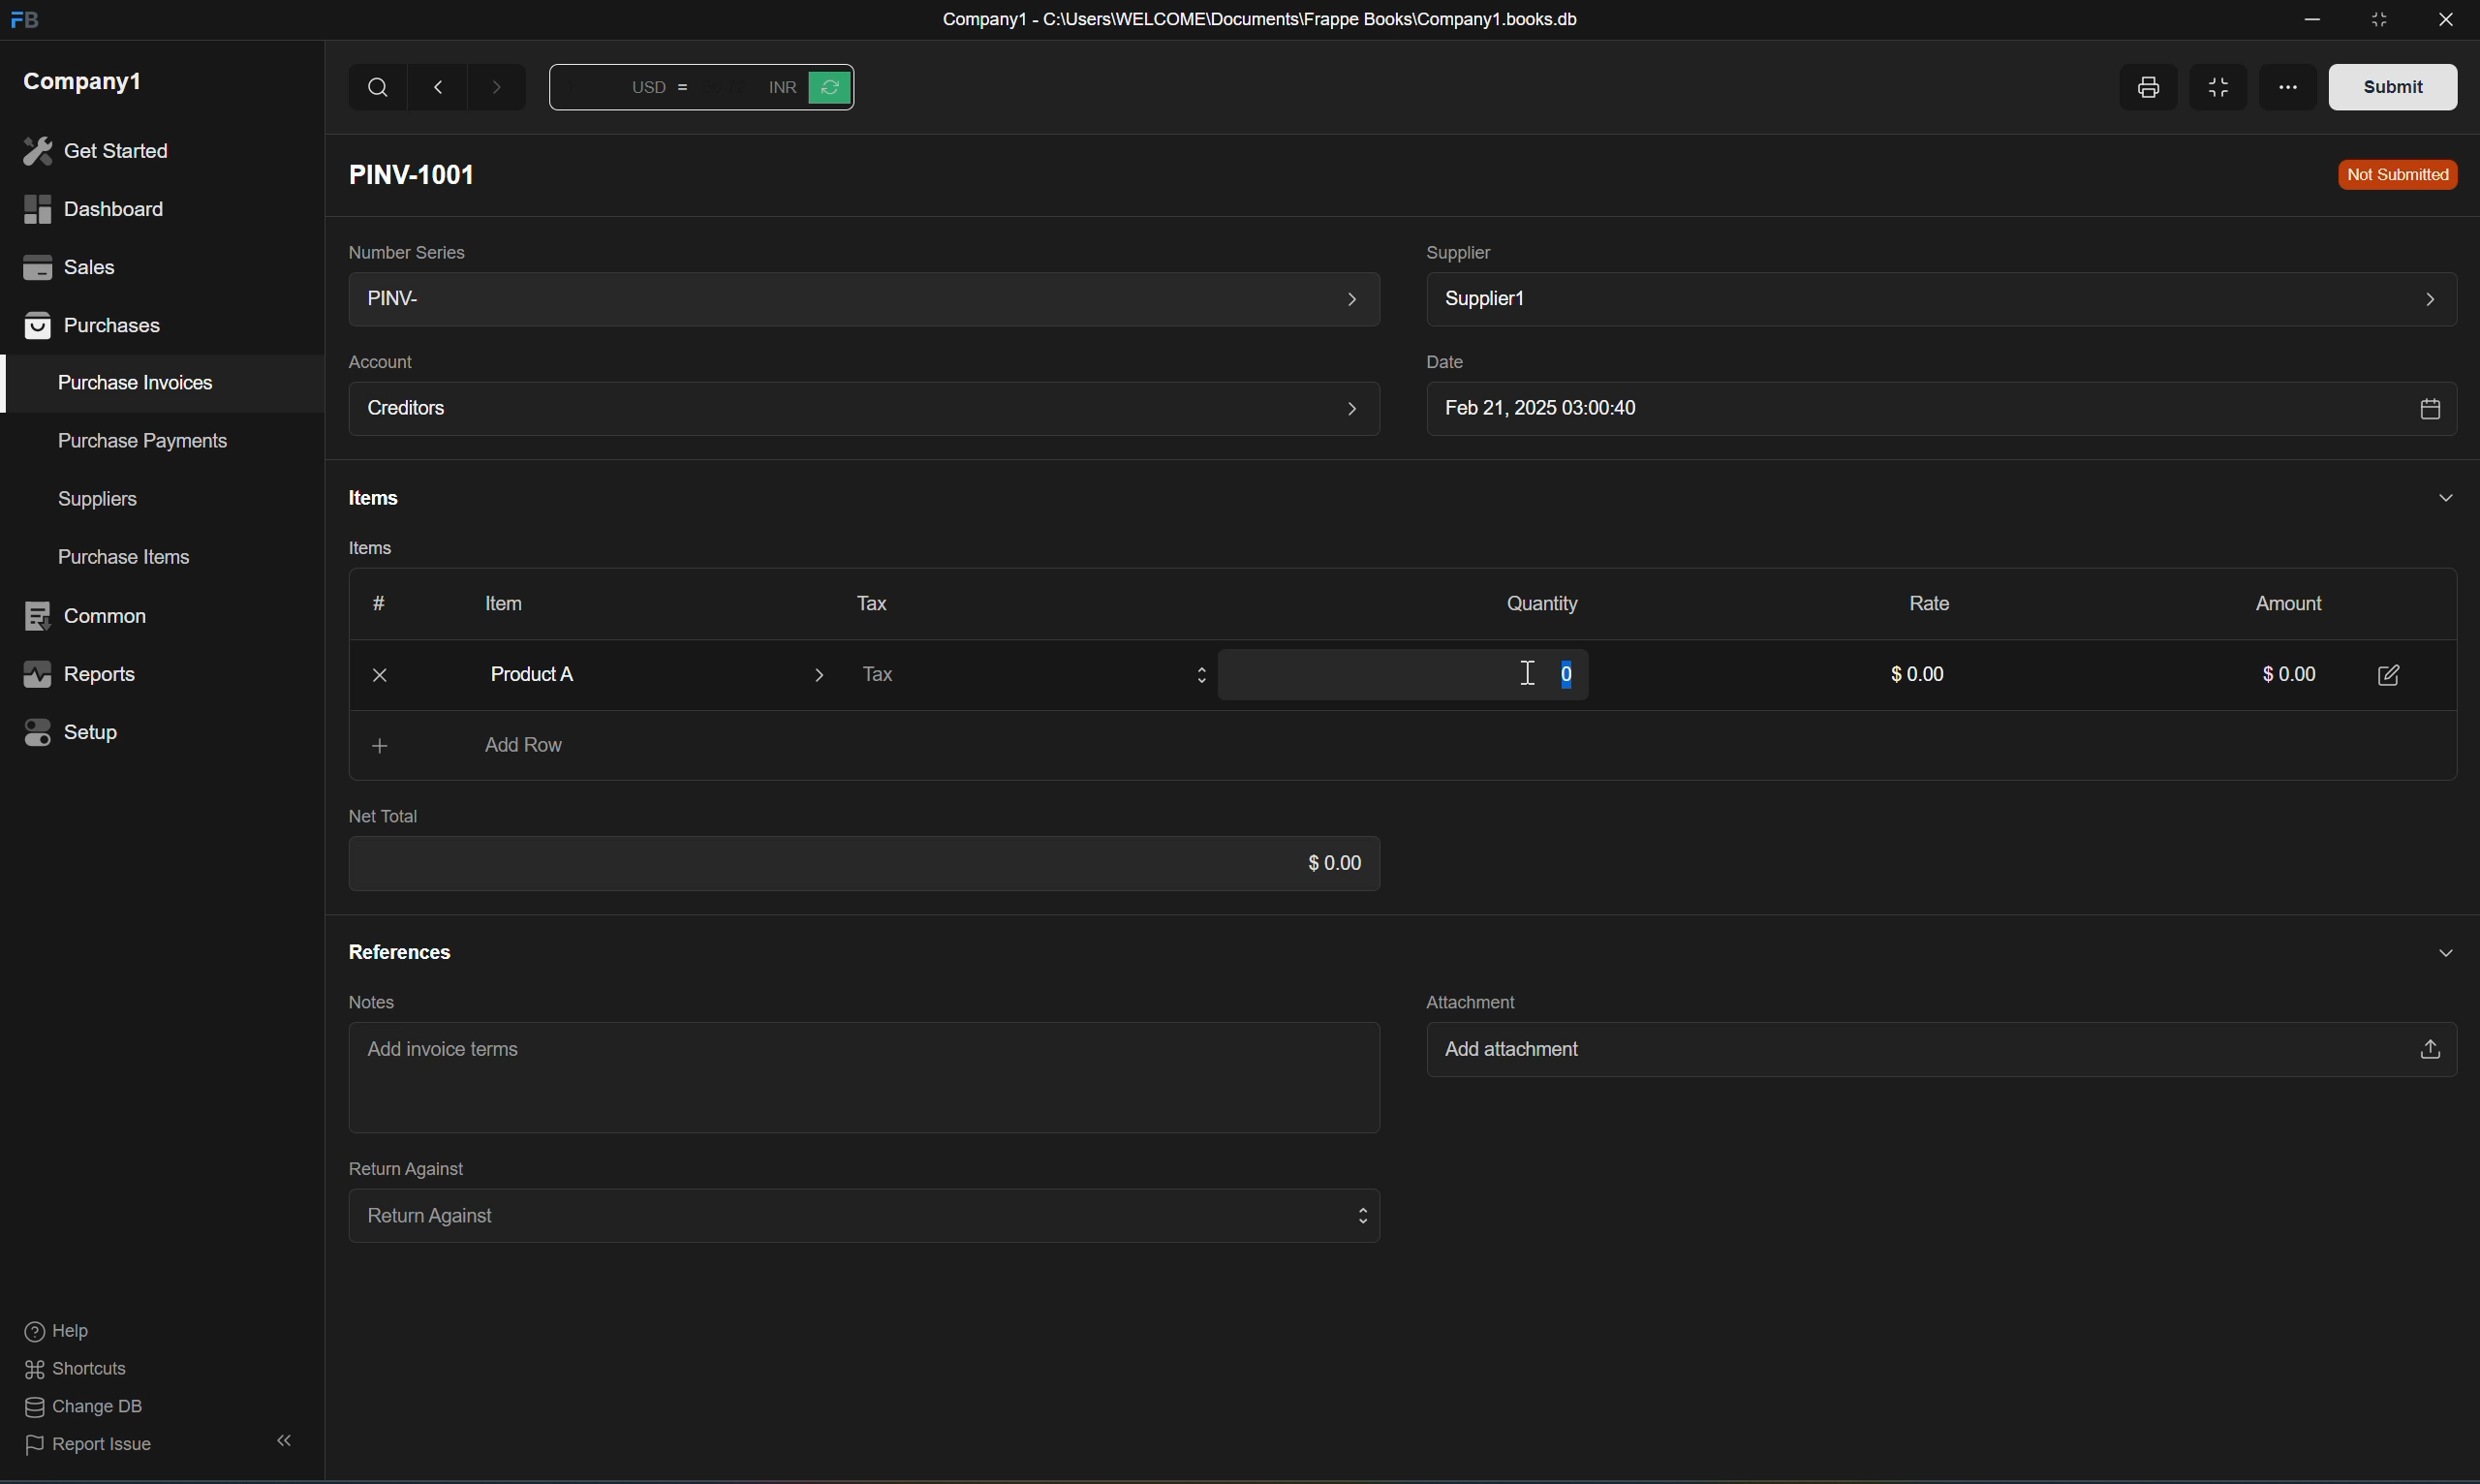 This screenshot has height=1484, width=2480. I want to click on change DB, so click(78, 1409).